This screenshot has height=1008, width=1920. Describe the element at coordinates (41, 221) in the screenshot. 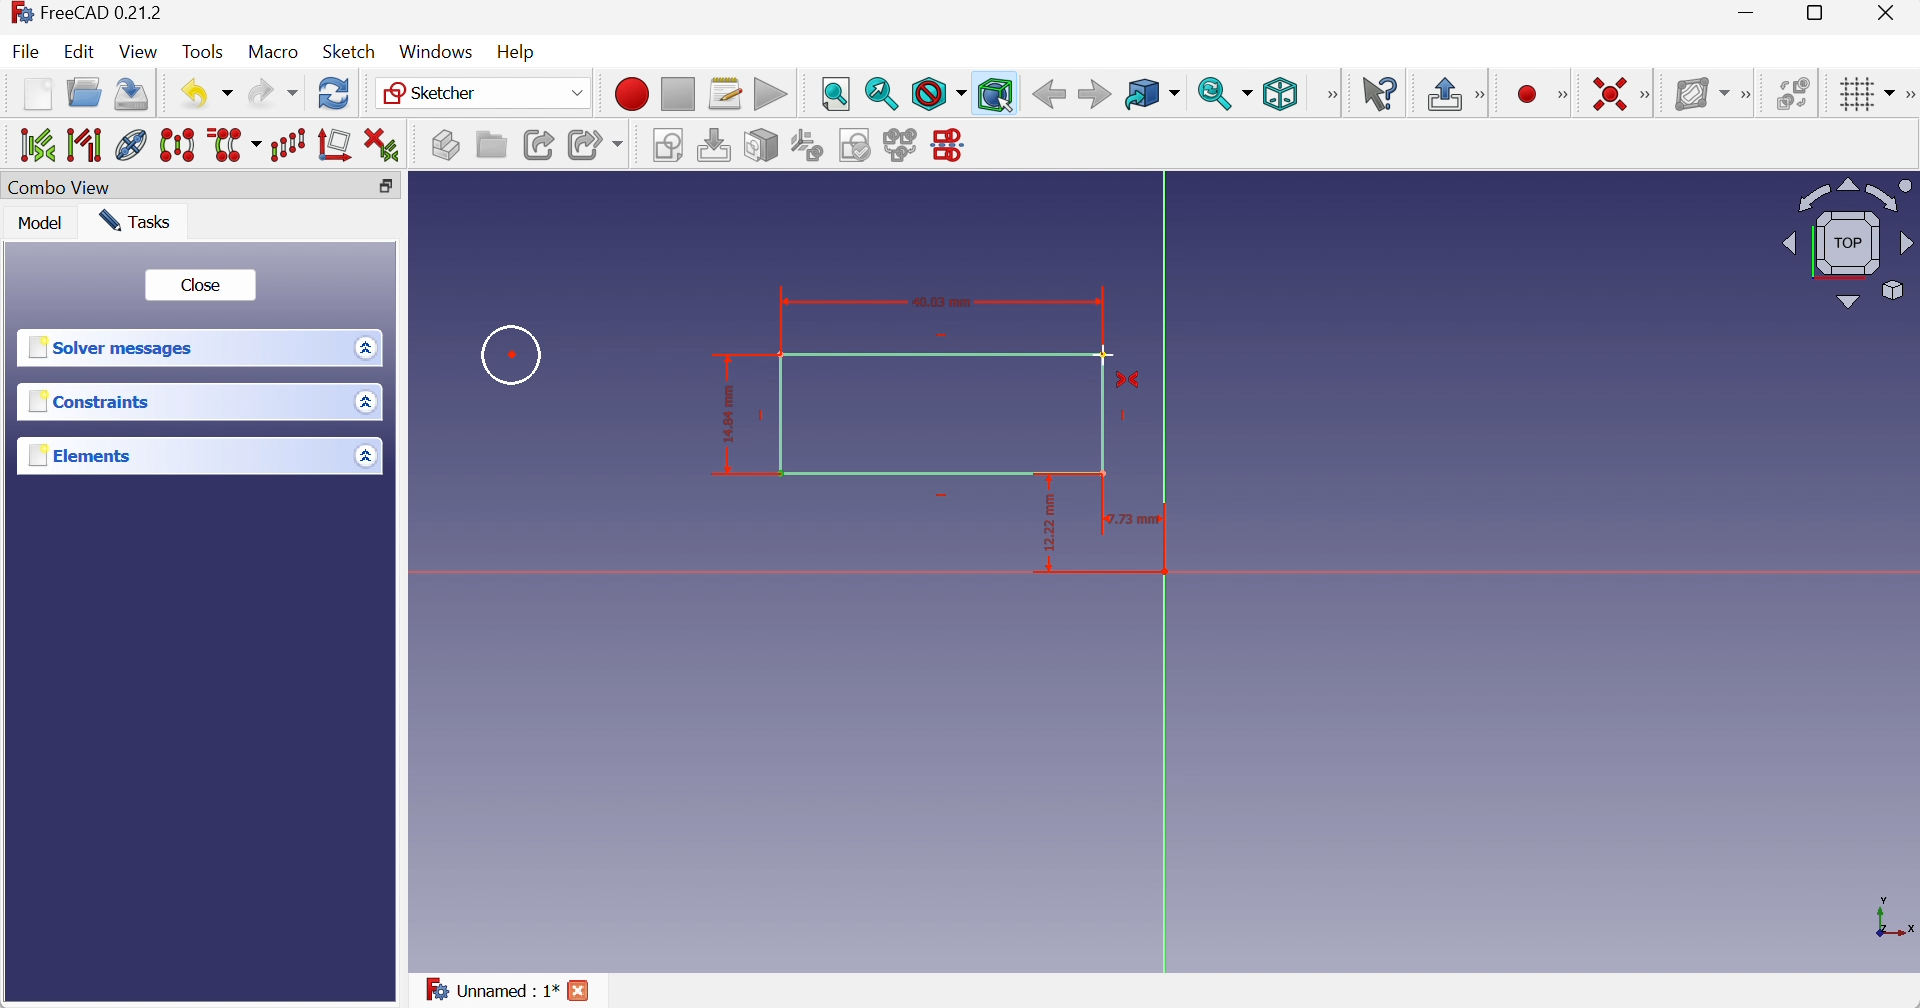

I see `Model` at that location.